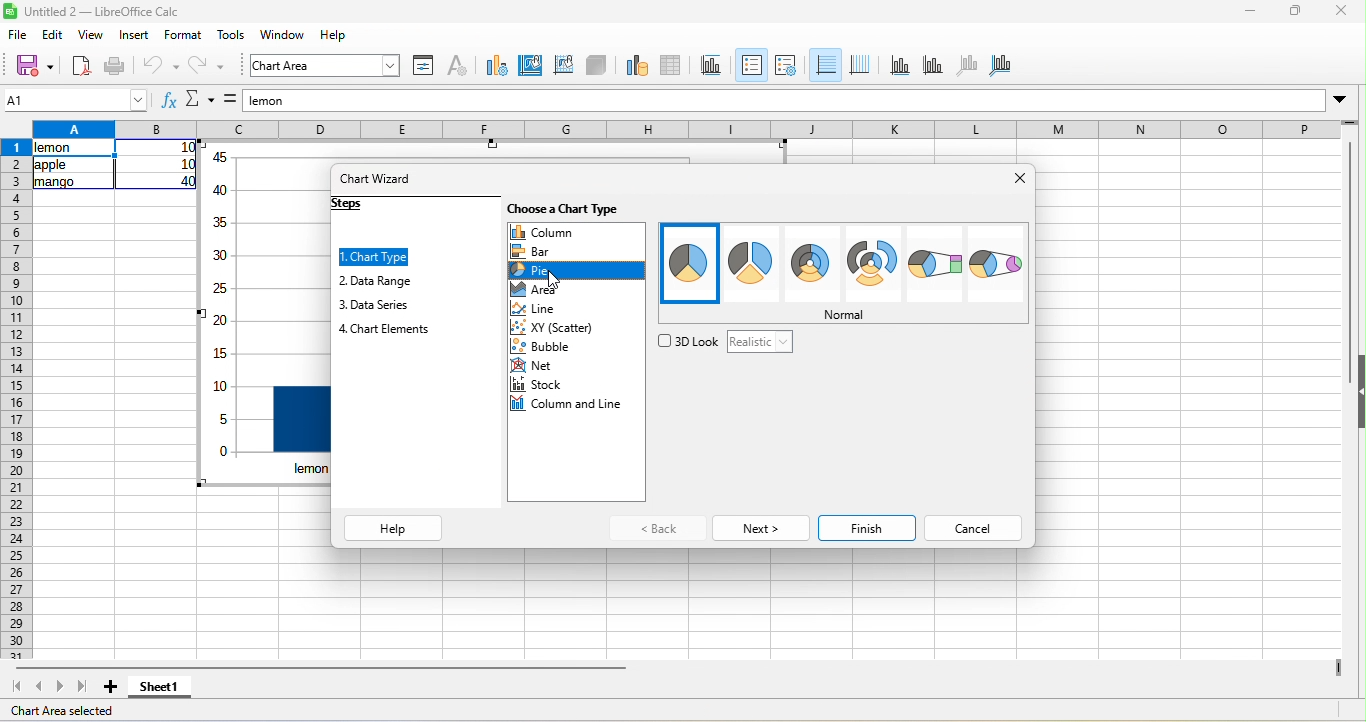  Describe the element at coordinates (333, 36) in the screenshot. I see `help` at that location.